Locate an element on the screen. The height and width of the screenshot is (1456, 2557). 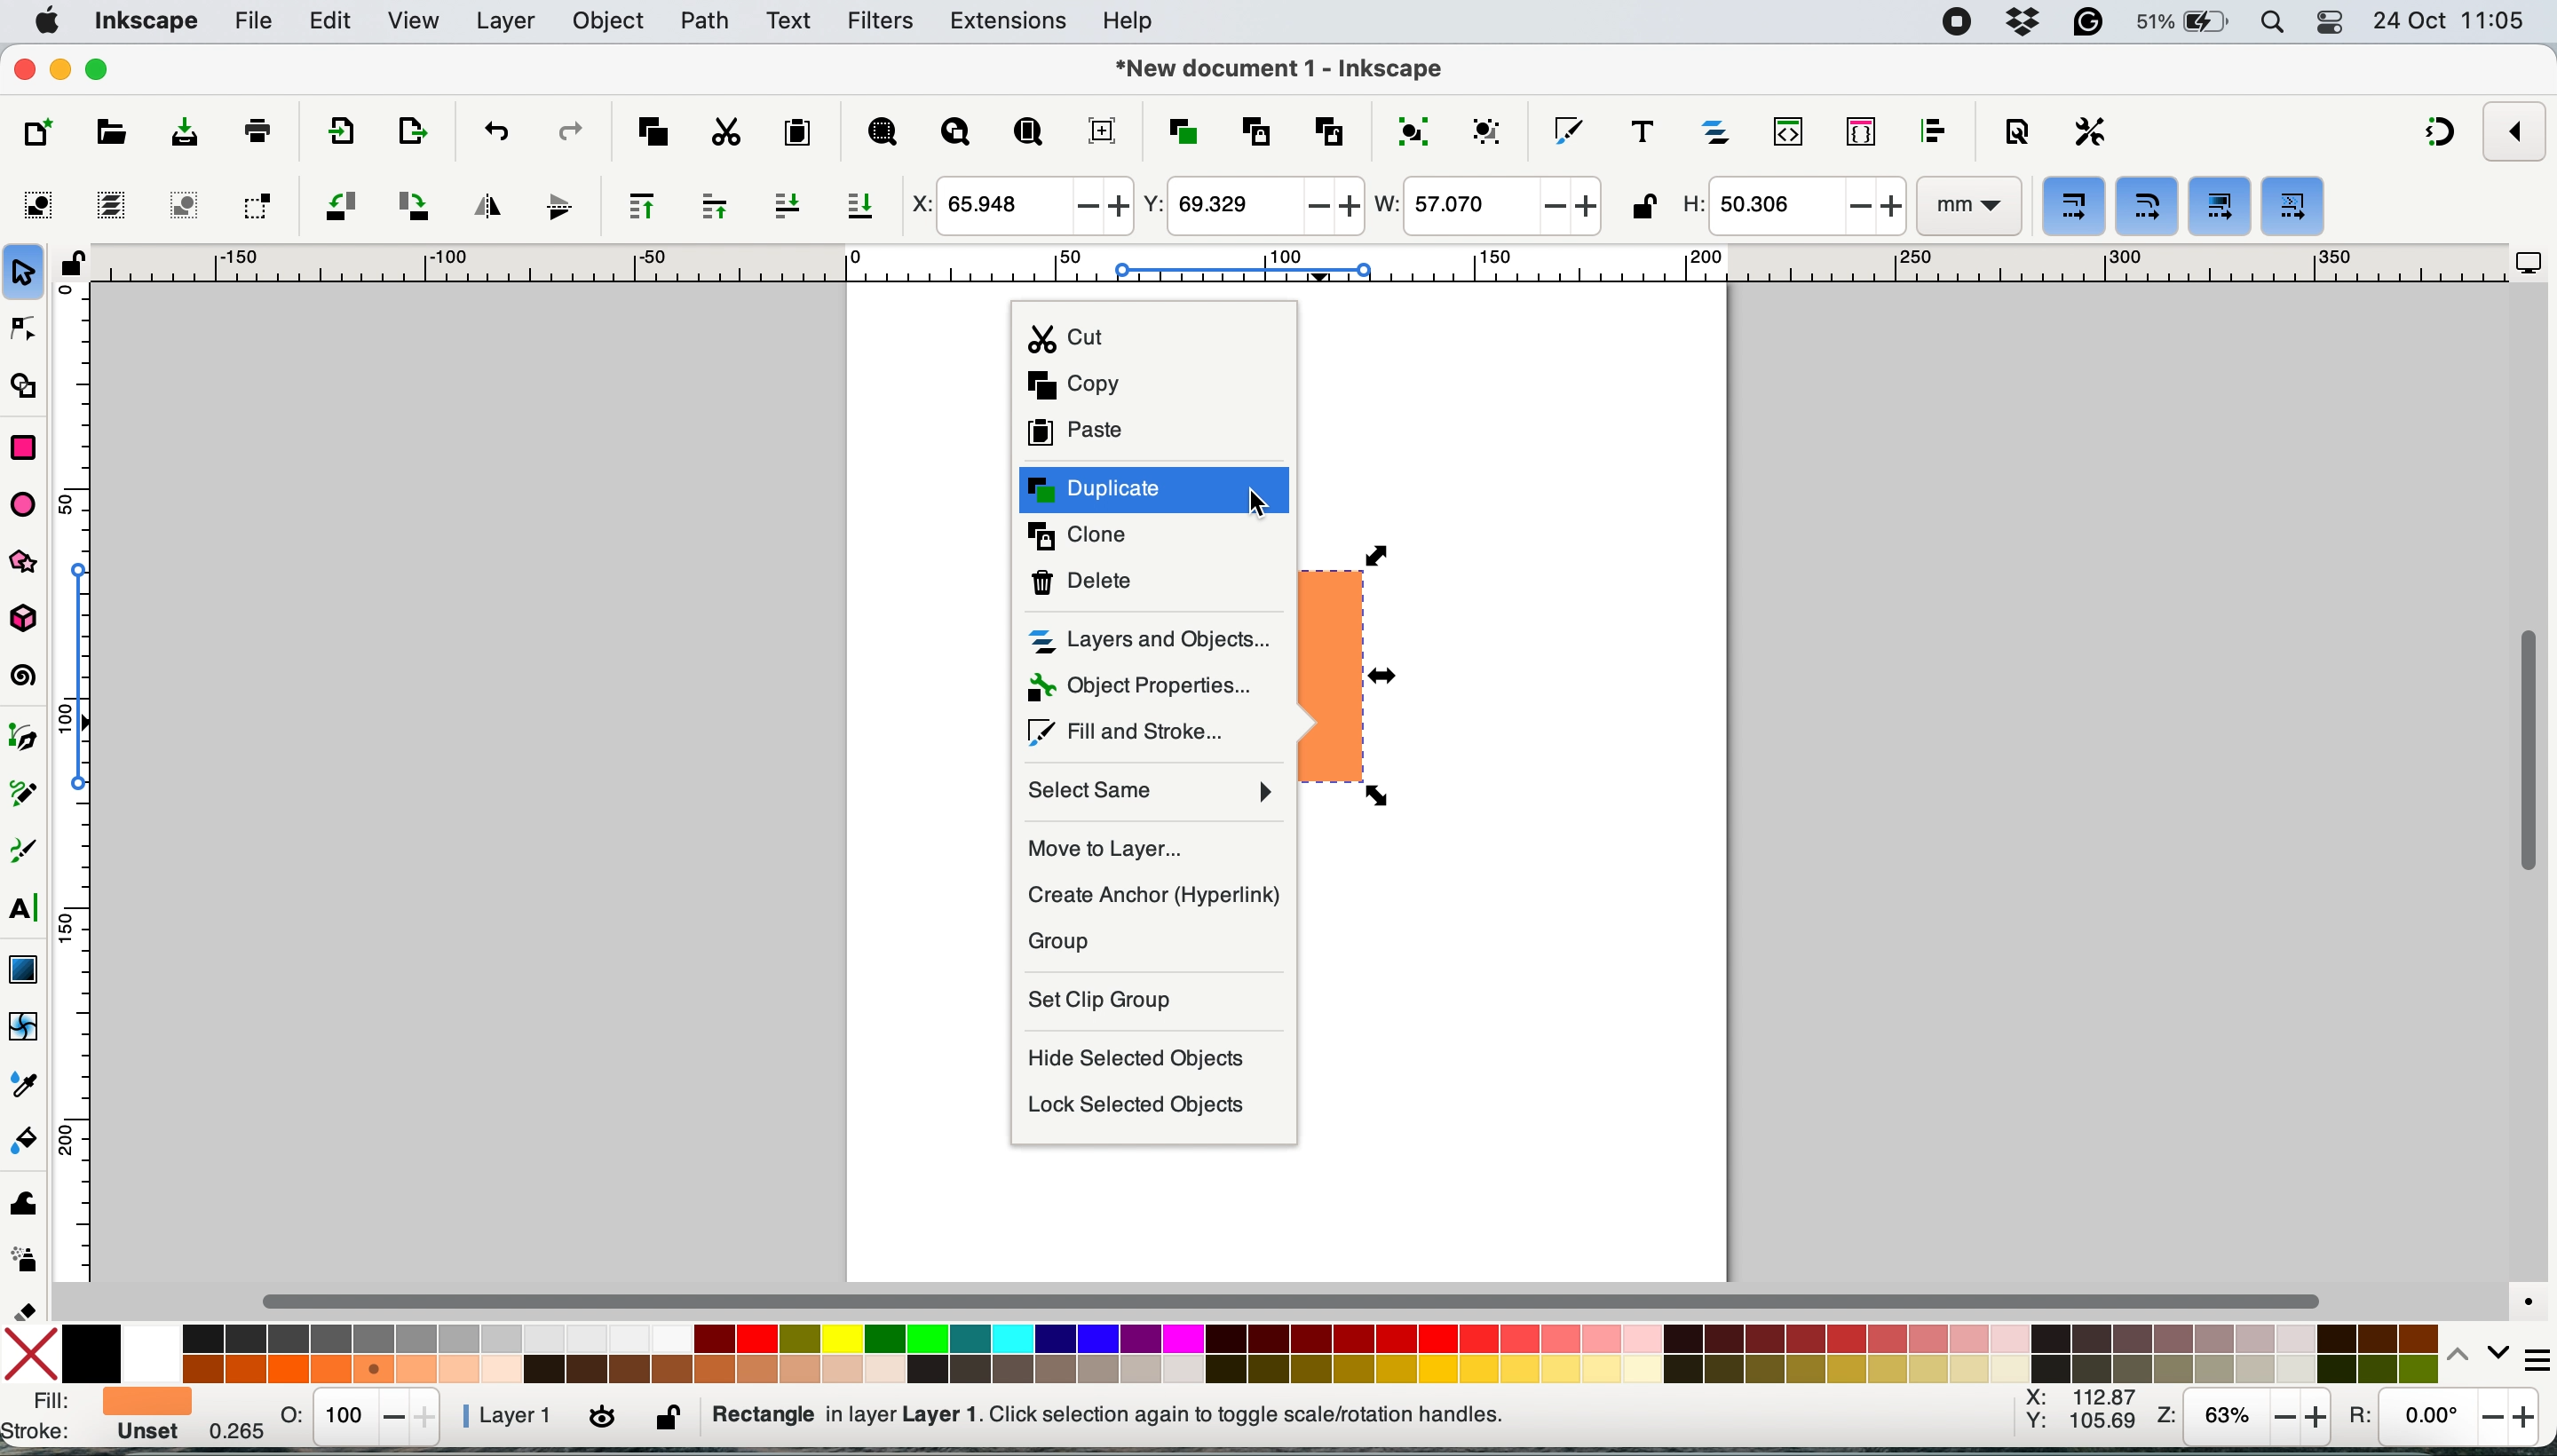
xml editor is located at coordinates (1784, 132).